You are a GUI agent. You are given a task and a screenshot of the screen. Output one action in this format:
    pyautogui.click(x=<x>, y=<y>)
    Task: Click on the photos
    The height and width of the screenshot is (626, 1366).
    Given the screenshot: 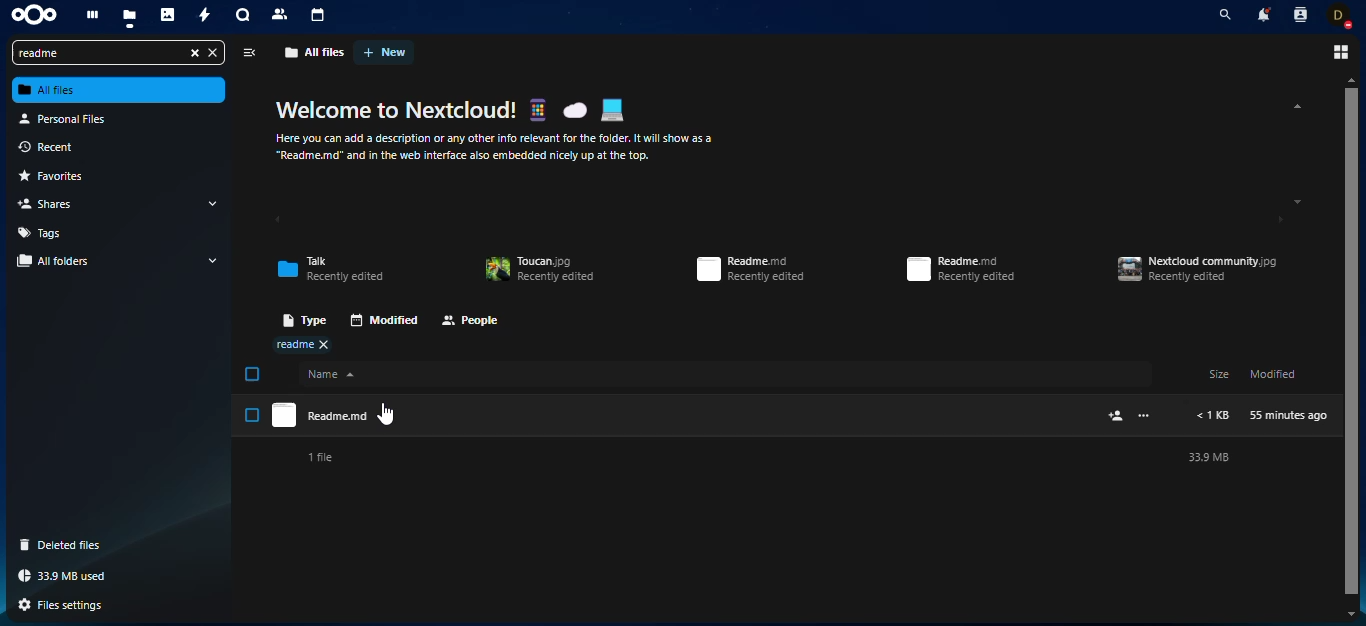 What is the action you would take?
    pyautogui.click(x=169, y=17)
    